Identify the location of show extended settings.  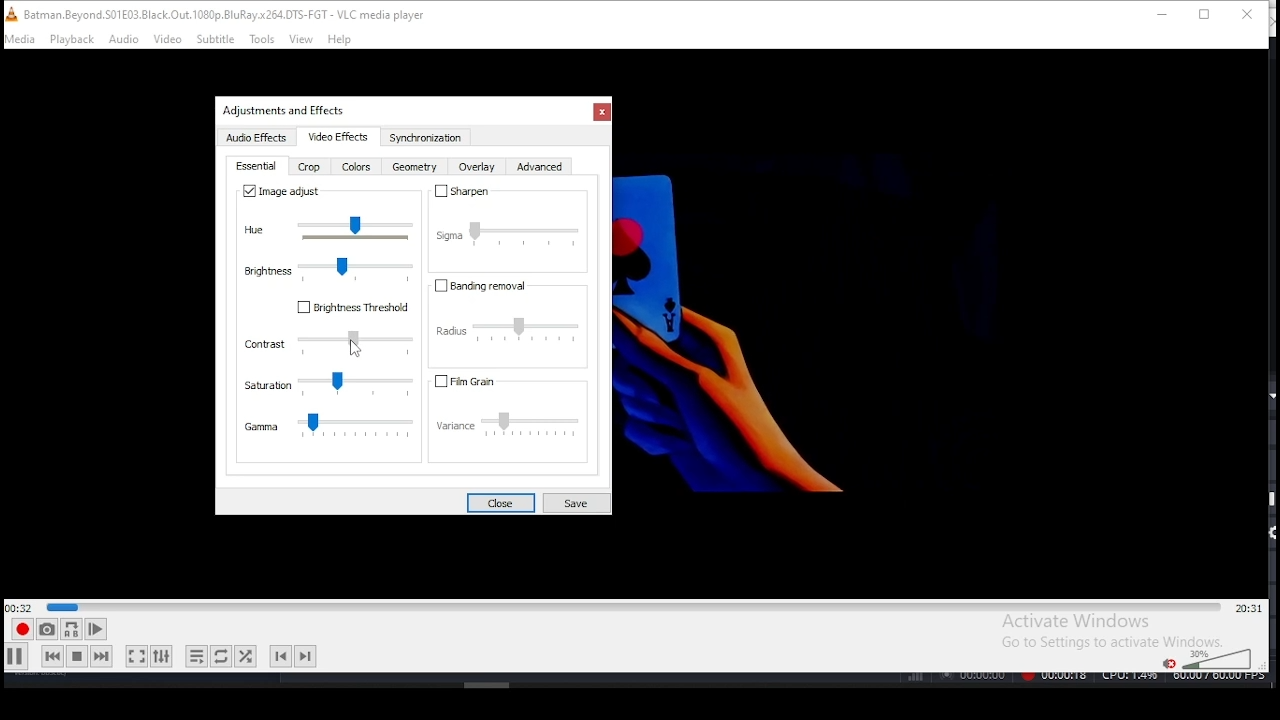
(163, 657).